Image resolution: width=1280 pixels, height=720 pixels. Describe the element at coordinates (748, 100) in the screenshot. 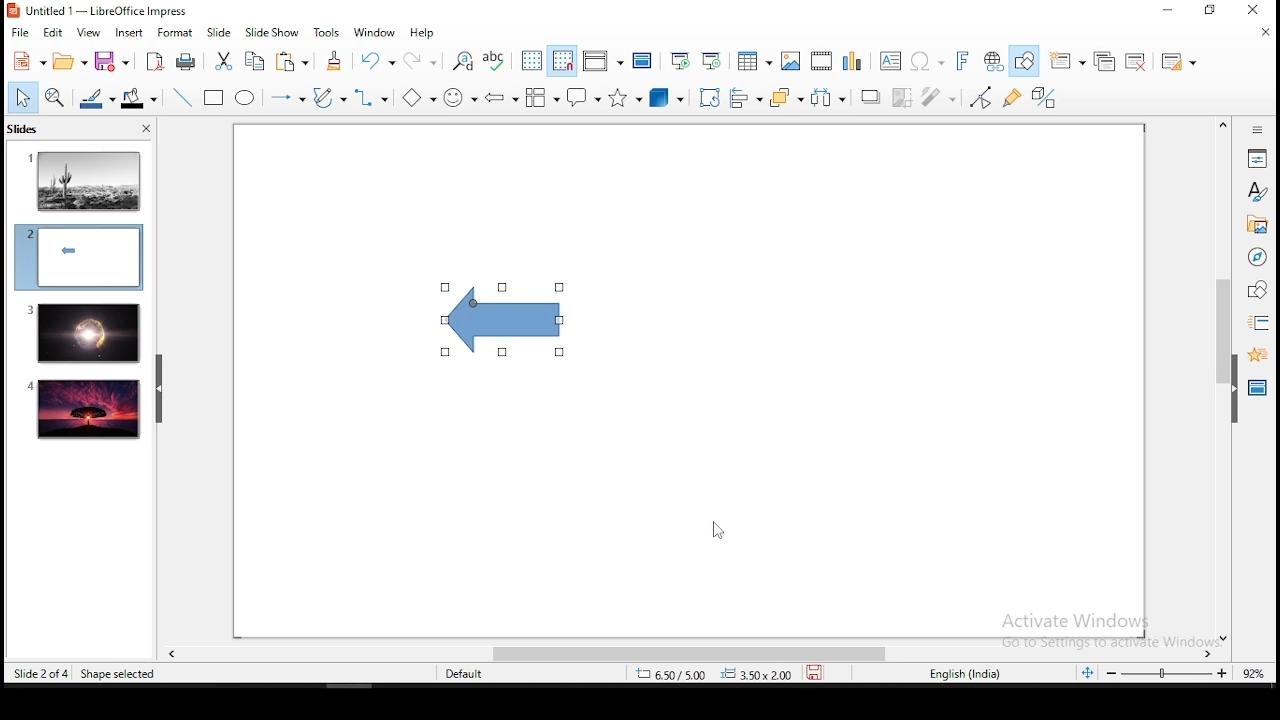

I see `align objects` at that location.